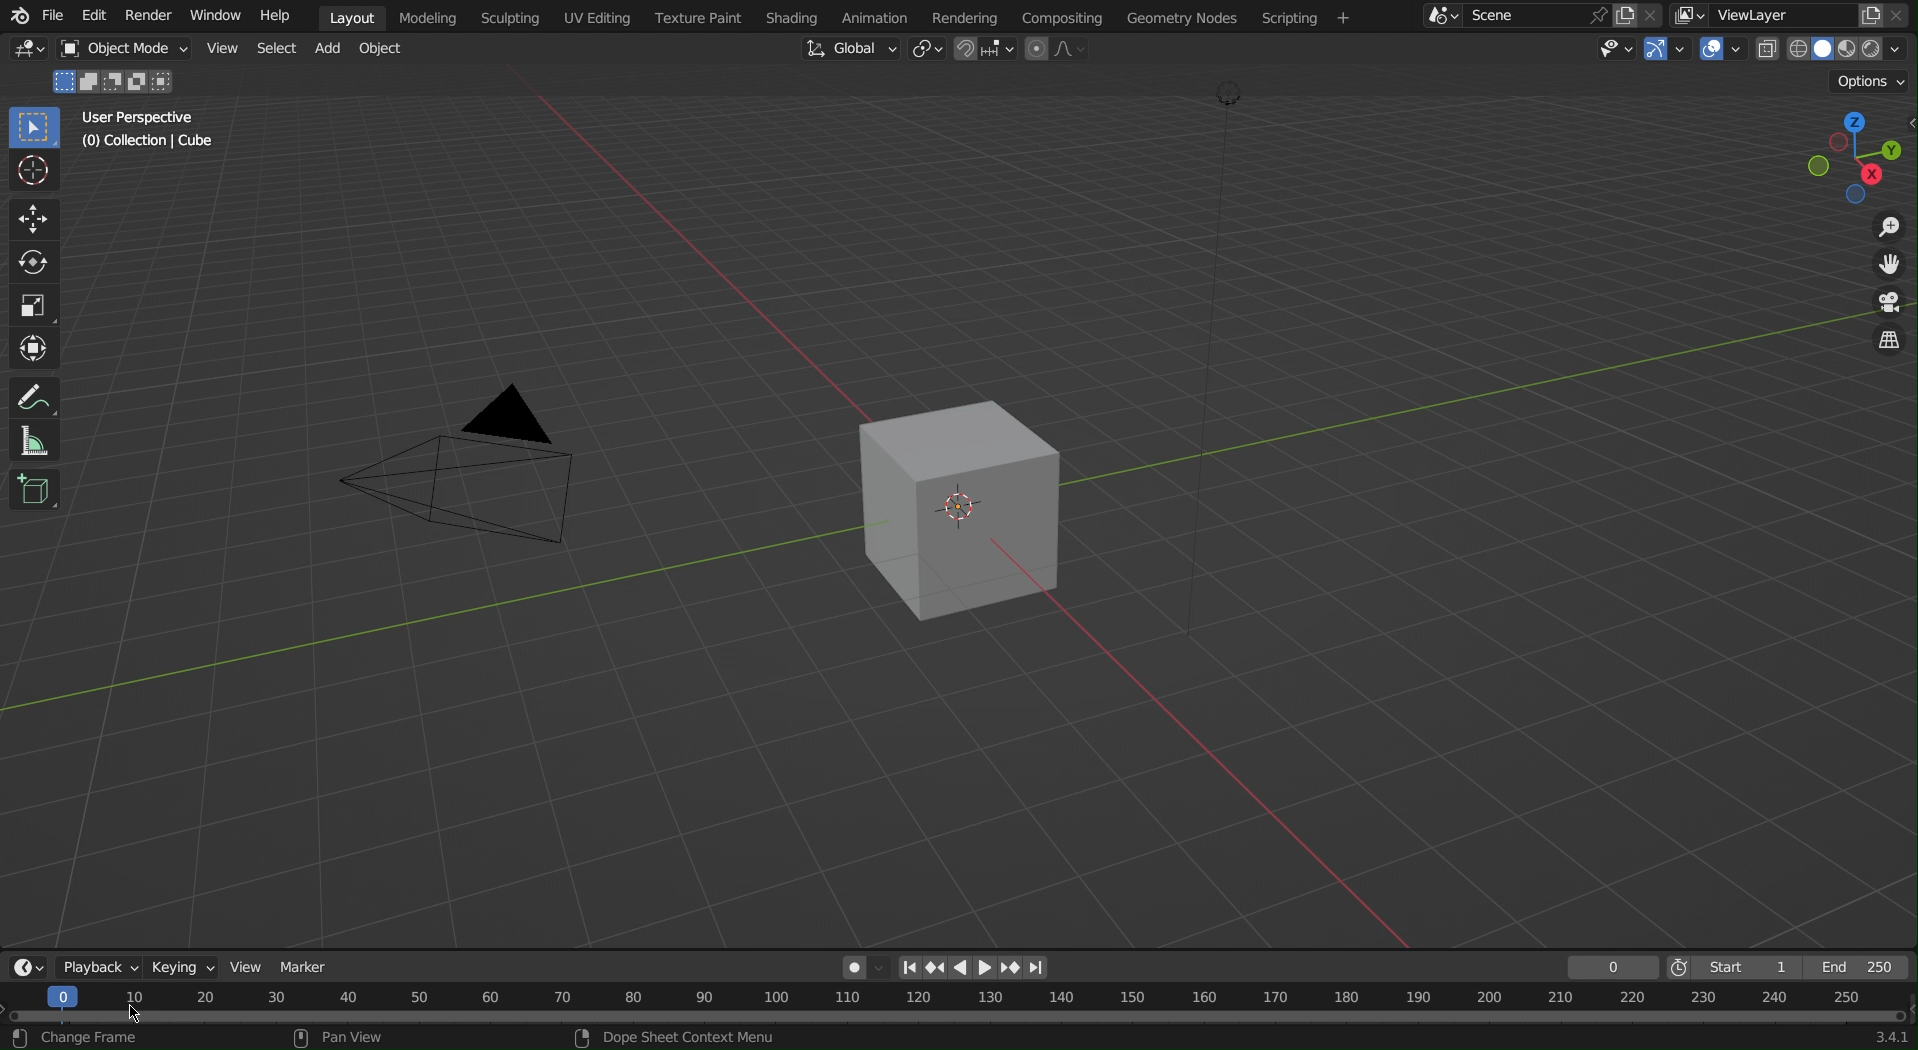  What do you see at coordinates (986, 968) in the screenshot?
I see `Right` at bounding box center [986, 968].